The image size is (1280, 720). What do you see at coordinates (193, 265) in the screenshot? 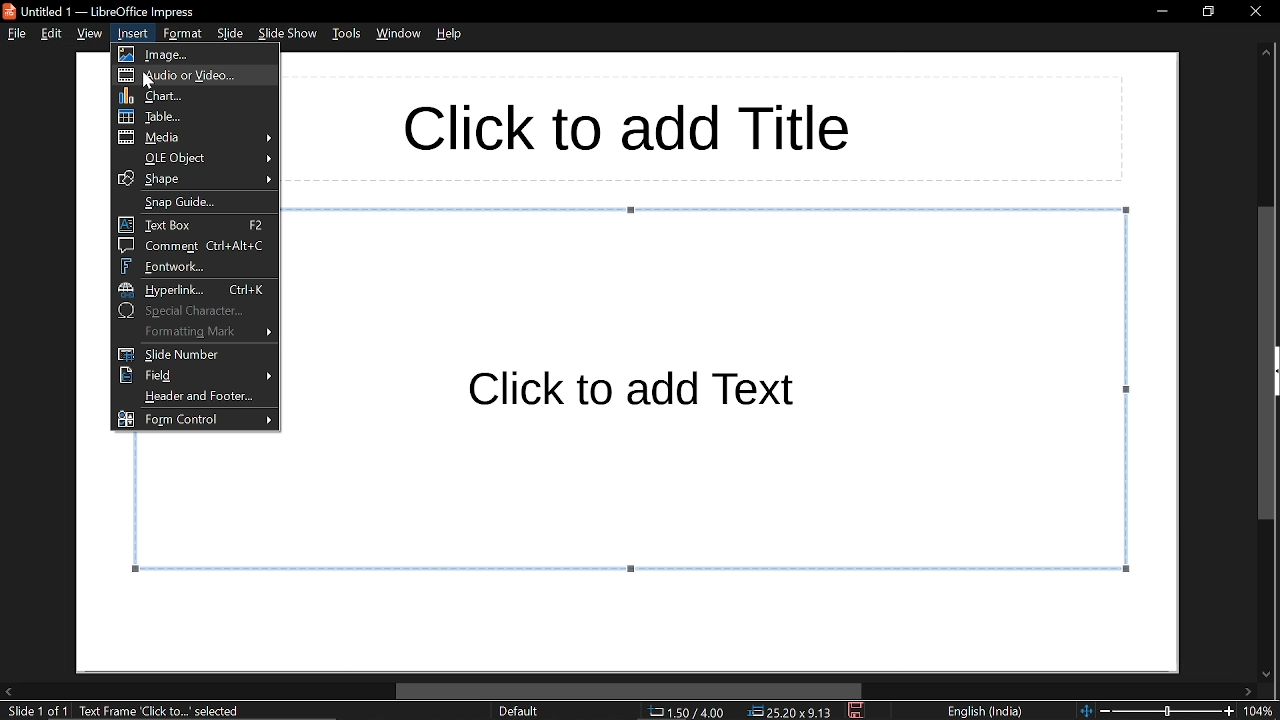
I see `fontwork` at bounding box center [193, 265].